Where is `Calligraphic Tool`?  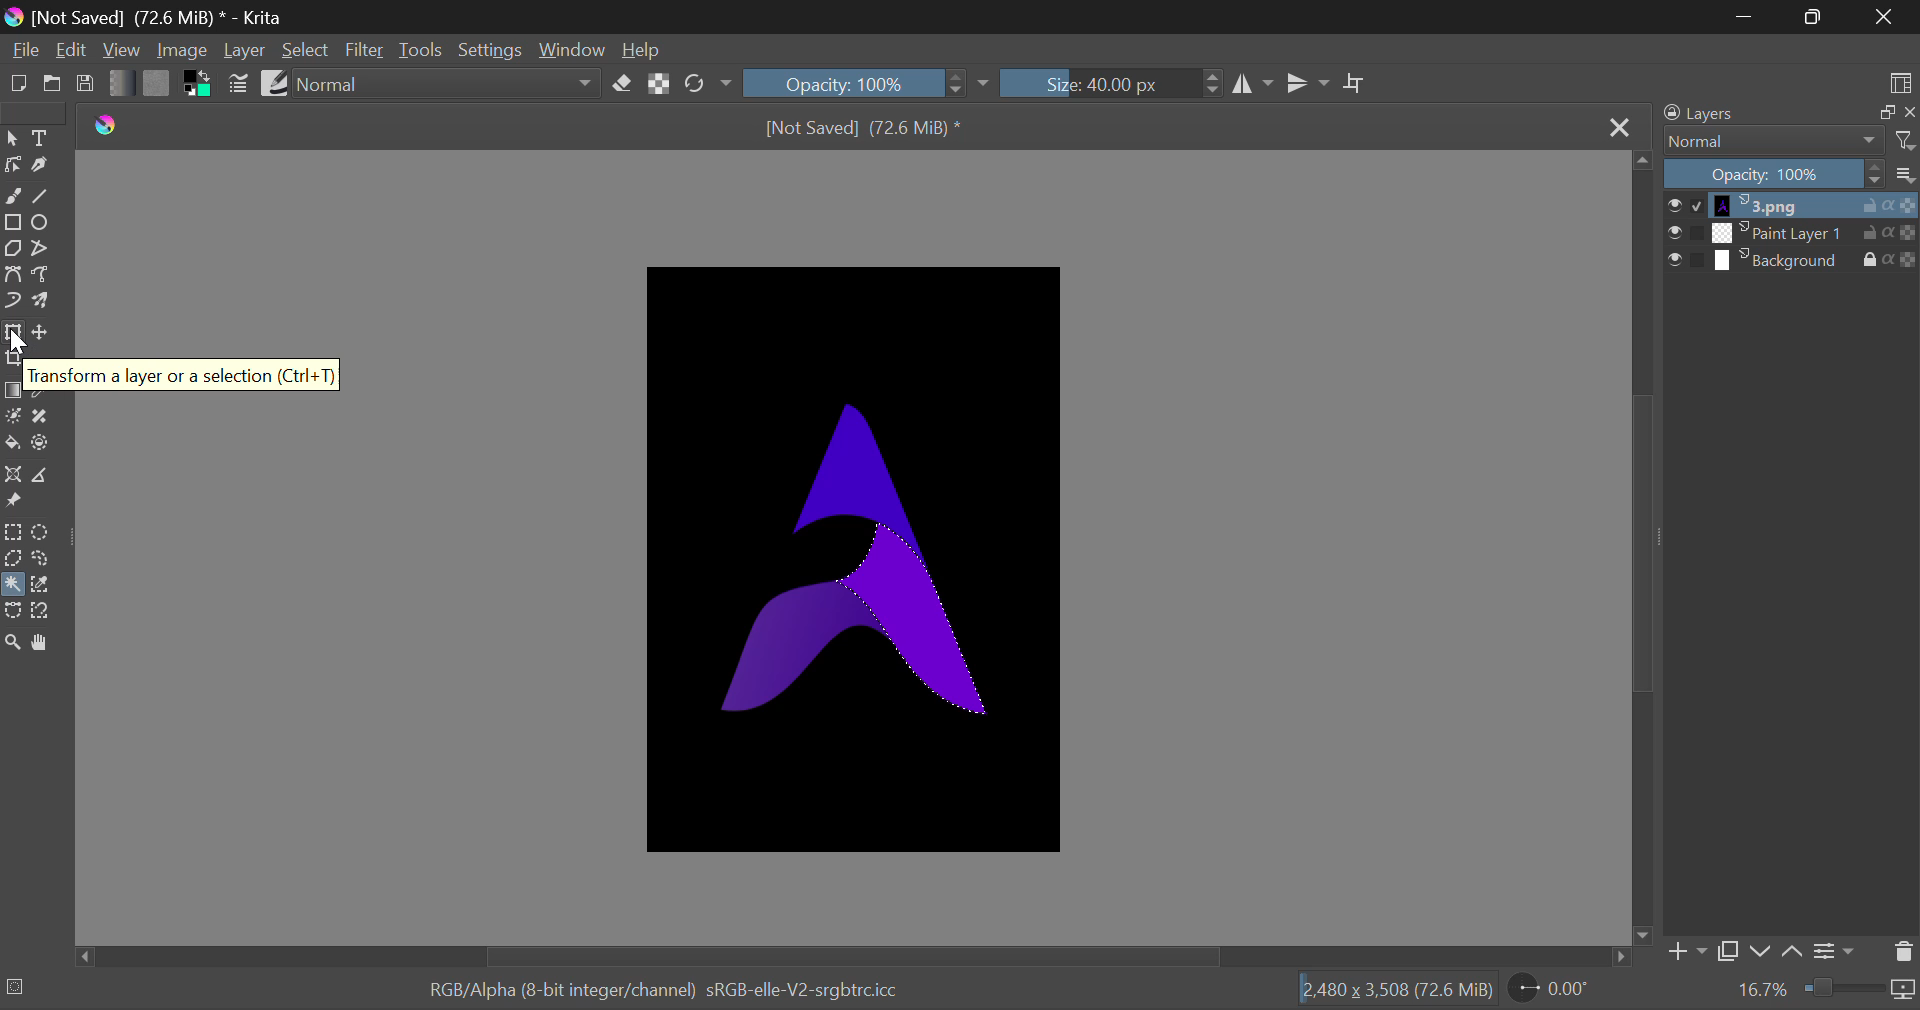 Calligraphic Tool is located at coordinates (44, 170).